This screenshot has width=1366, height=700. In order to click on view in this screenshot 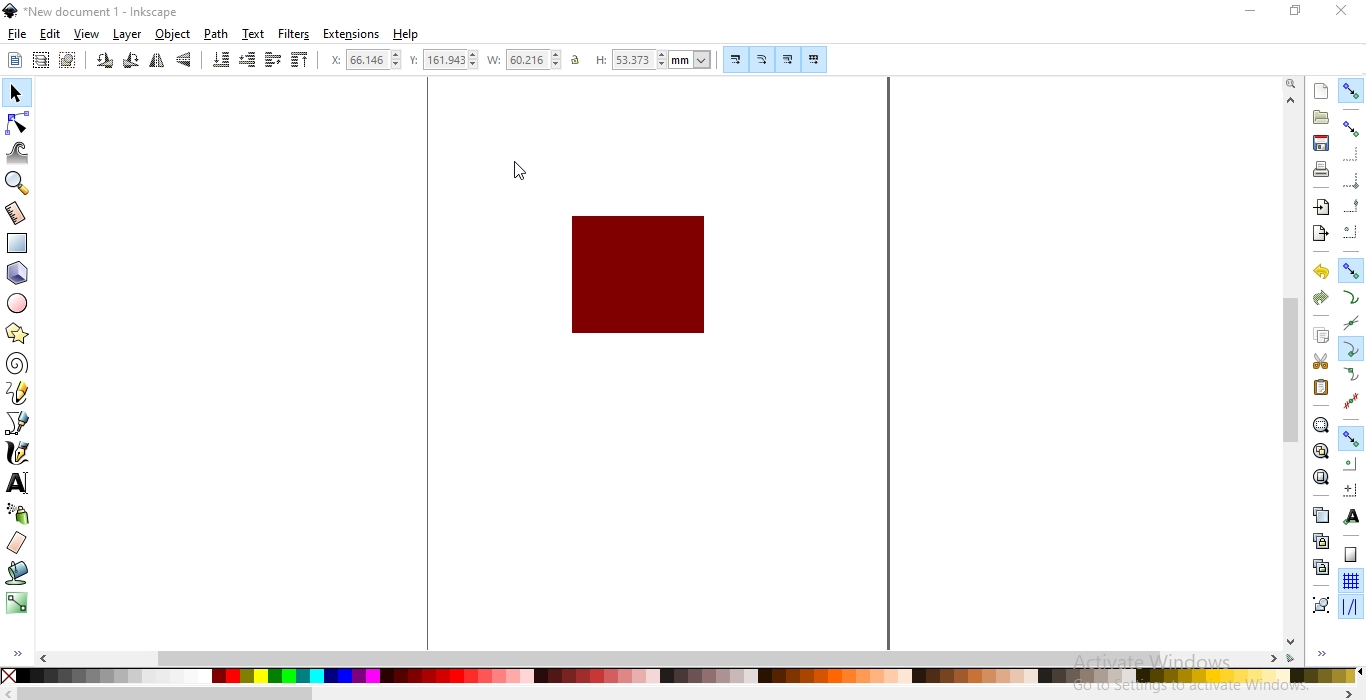, I will do `click(88, 34)`.